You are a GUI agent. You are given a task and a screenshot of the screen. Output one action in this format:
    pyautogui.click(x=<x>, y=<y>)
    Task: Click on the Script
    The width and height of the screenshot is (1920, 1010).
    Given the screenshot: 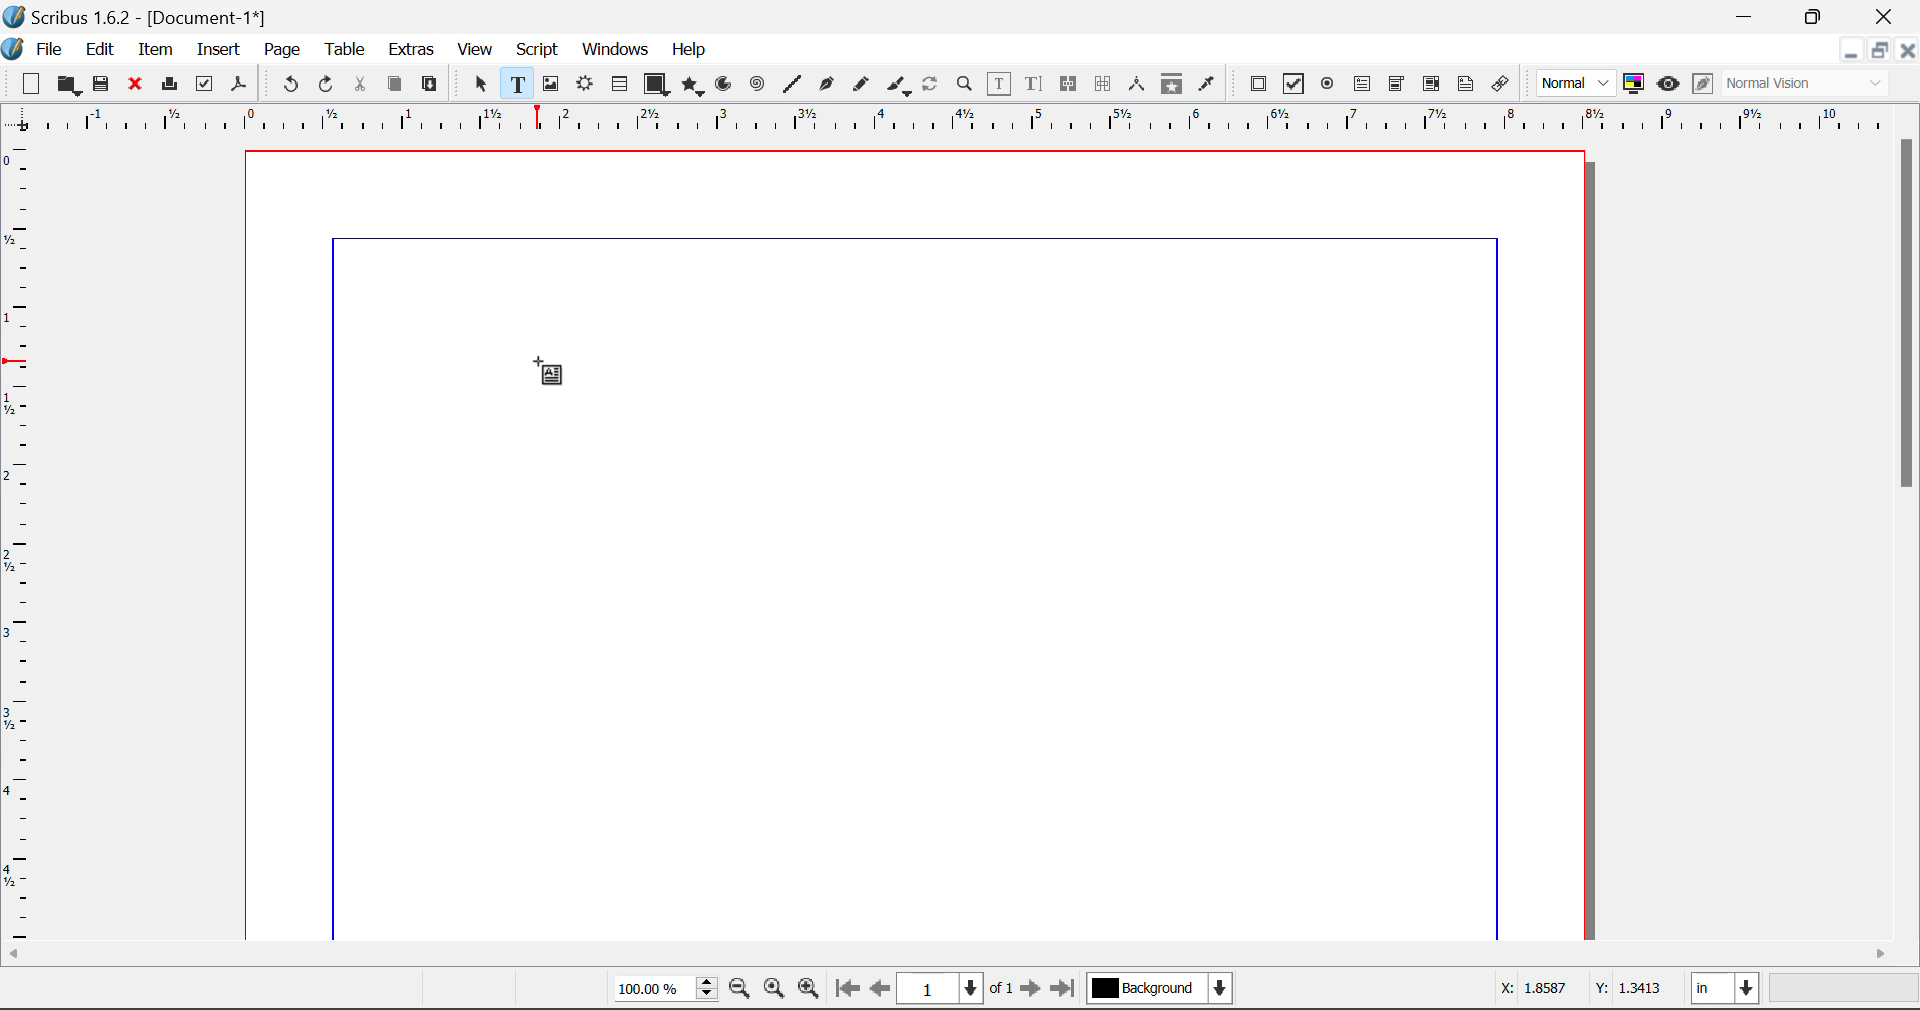 What is the action you would take?
    pyautogui.click(x=538, y=52)
    